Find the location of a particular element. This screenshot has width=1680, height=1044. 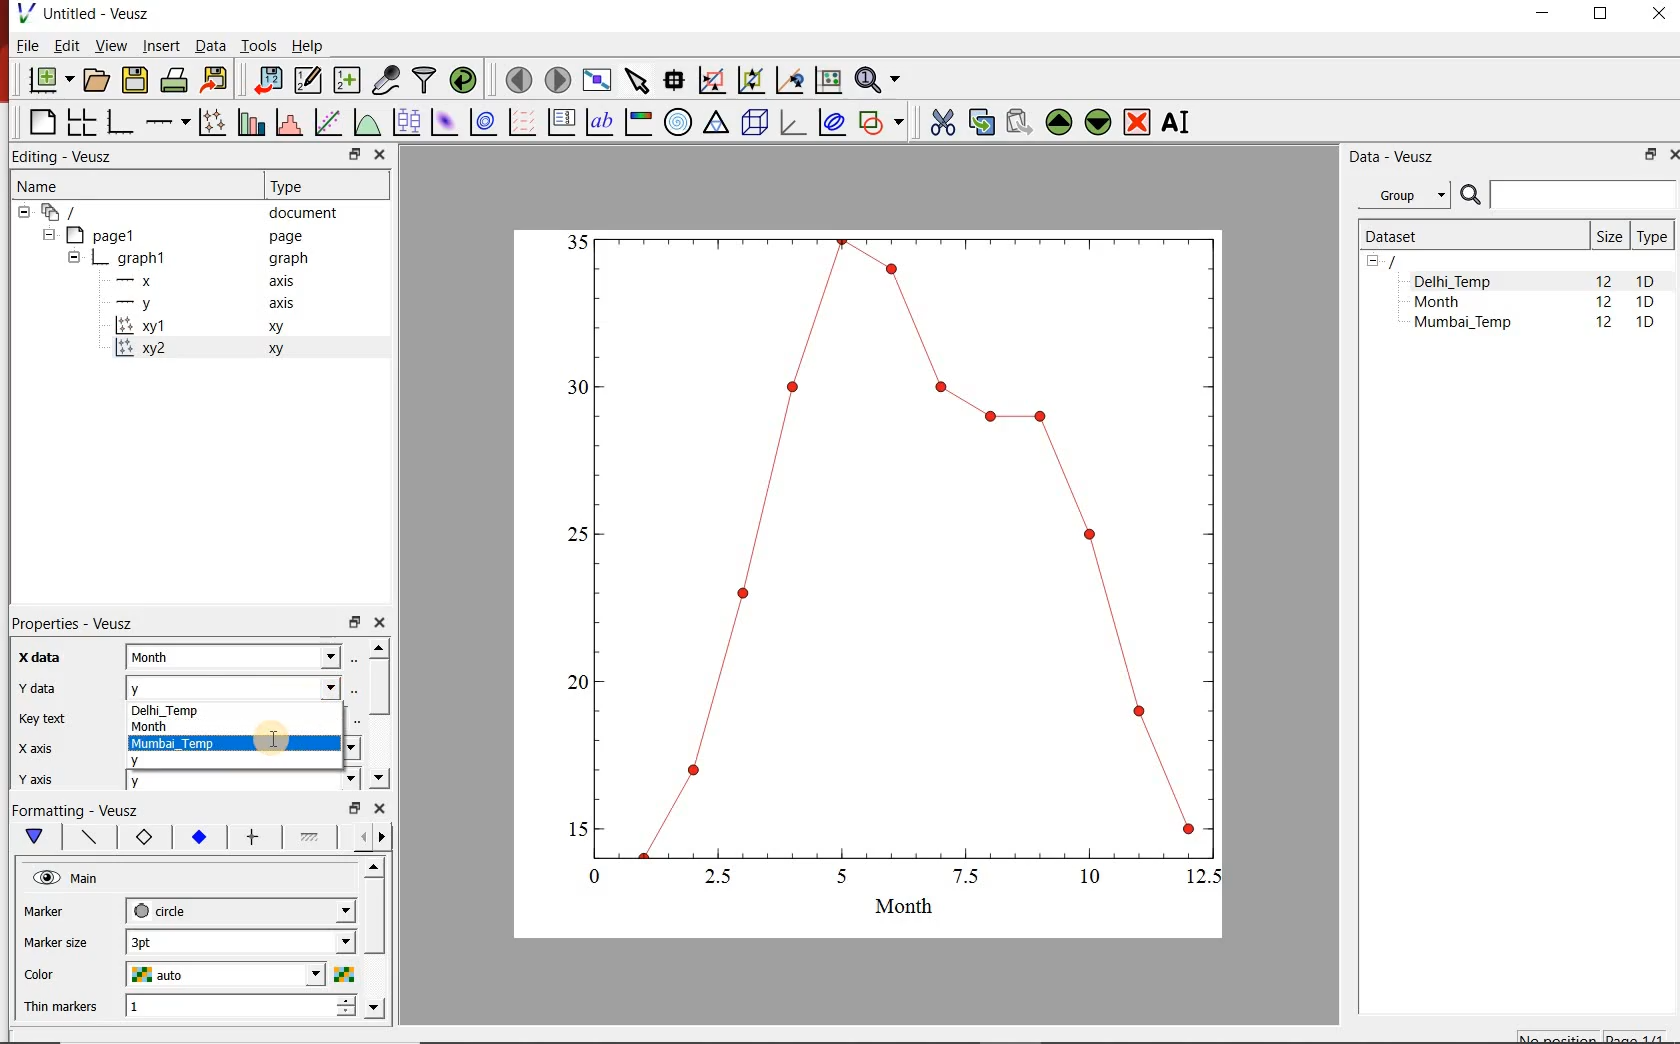

Main is located at coordinates (68, 878).